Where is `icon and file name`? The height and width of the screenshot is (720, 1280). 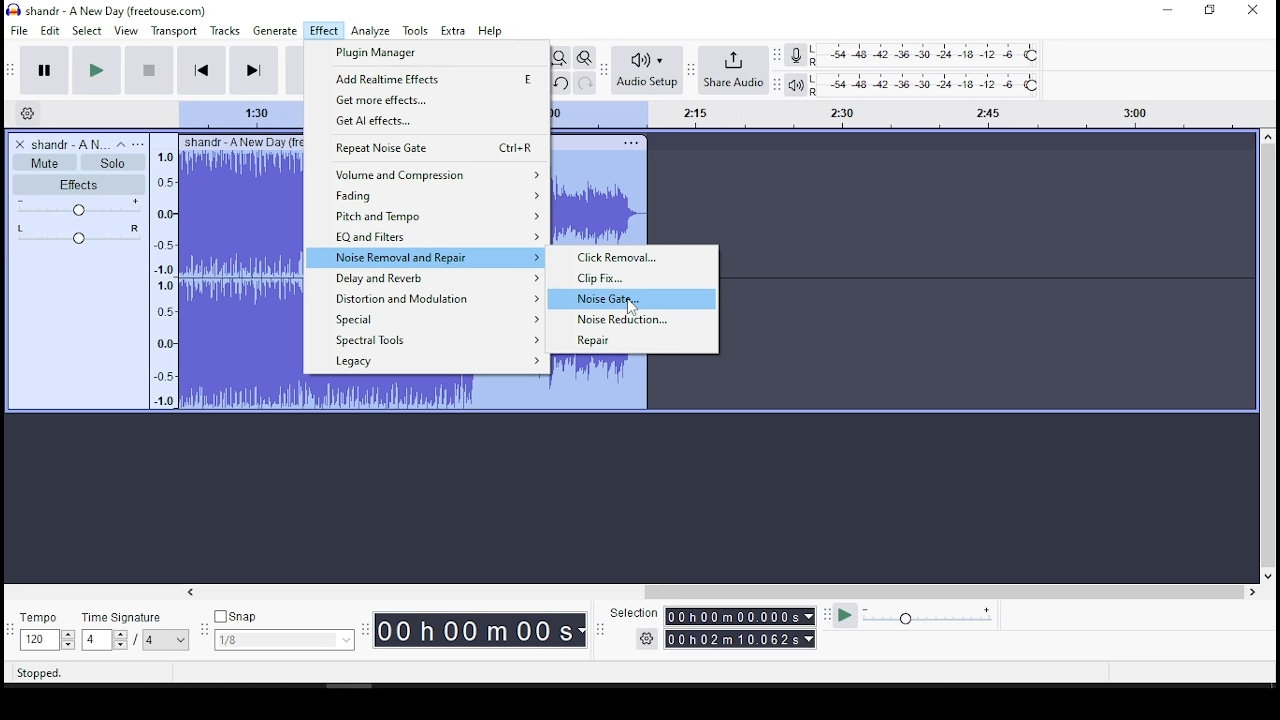 icon and file name is located at coordinates (109, 12).